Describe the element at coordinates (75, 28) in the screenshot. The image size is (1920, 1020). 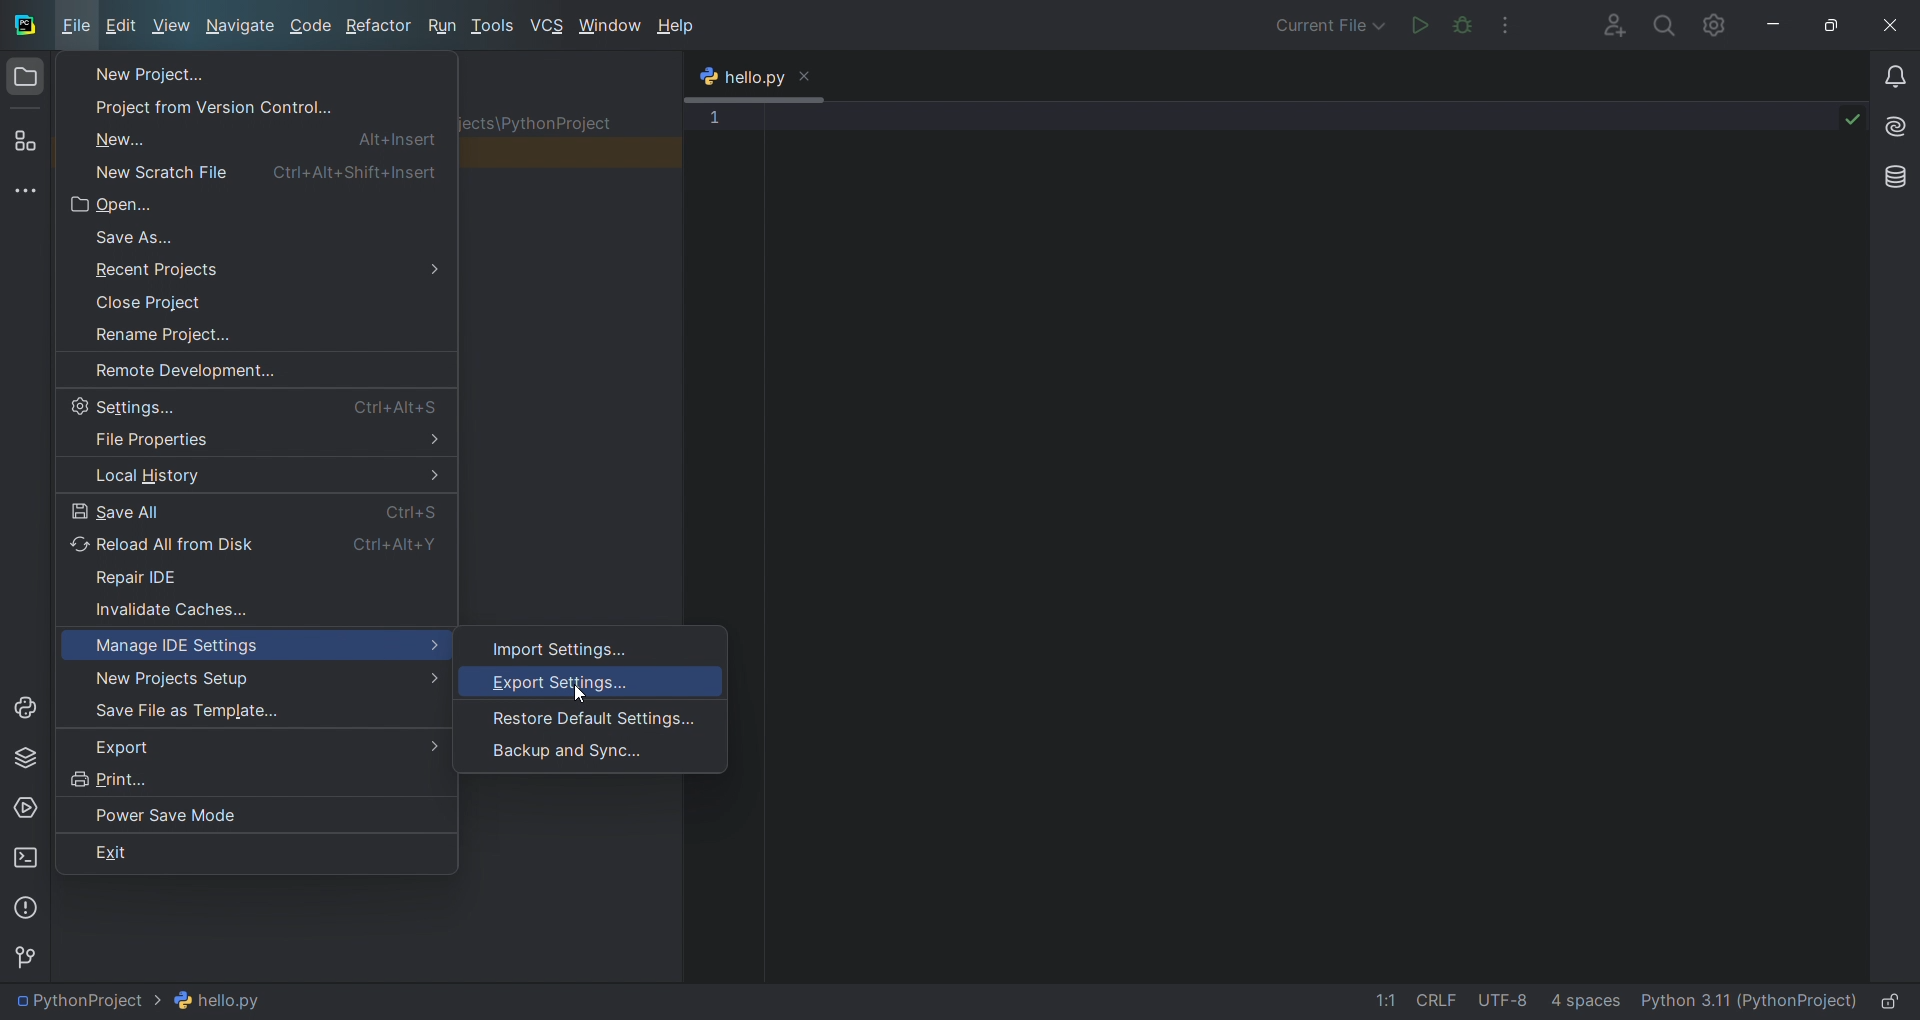
I see `file` at that location.